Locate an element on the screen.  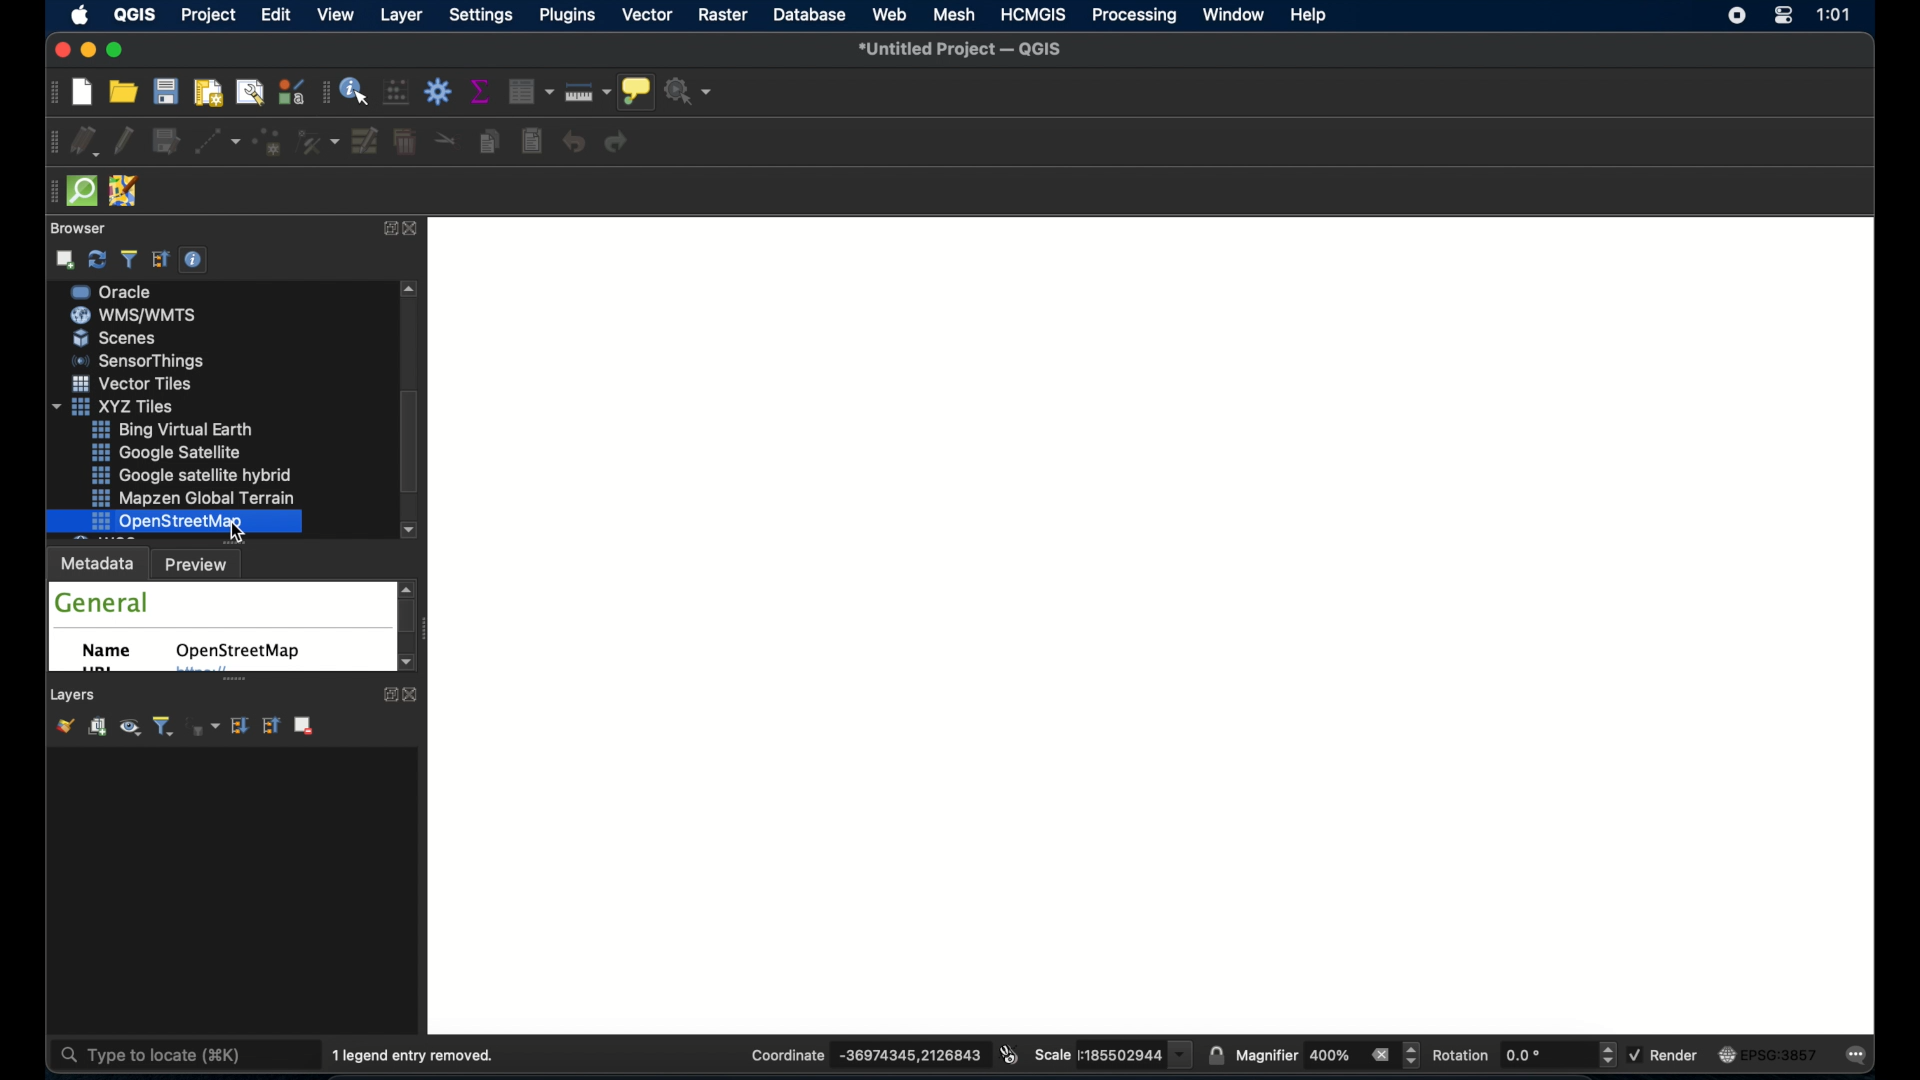
delete selected is located at coordinates (407, 143).